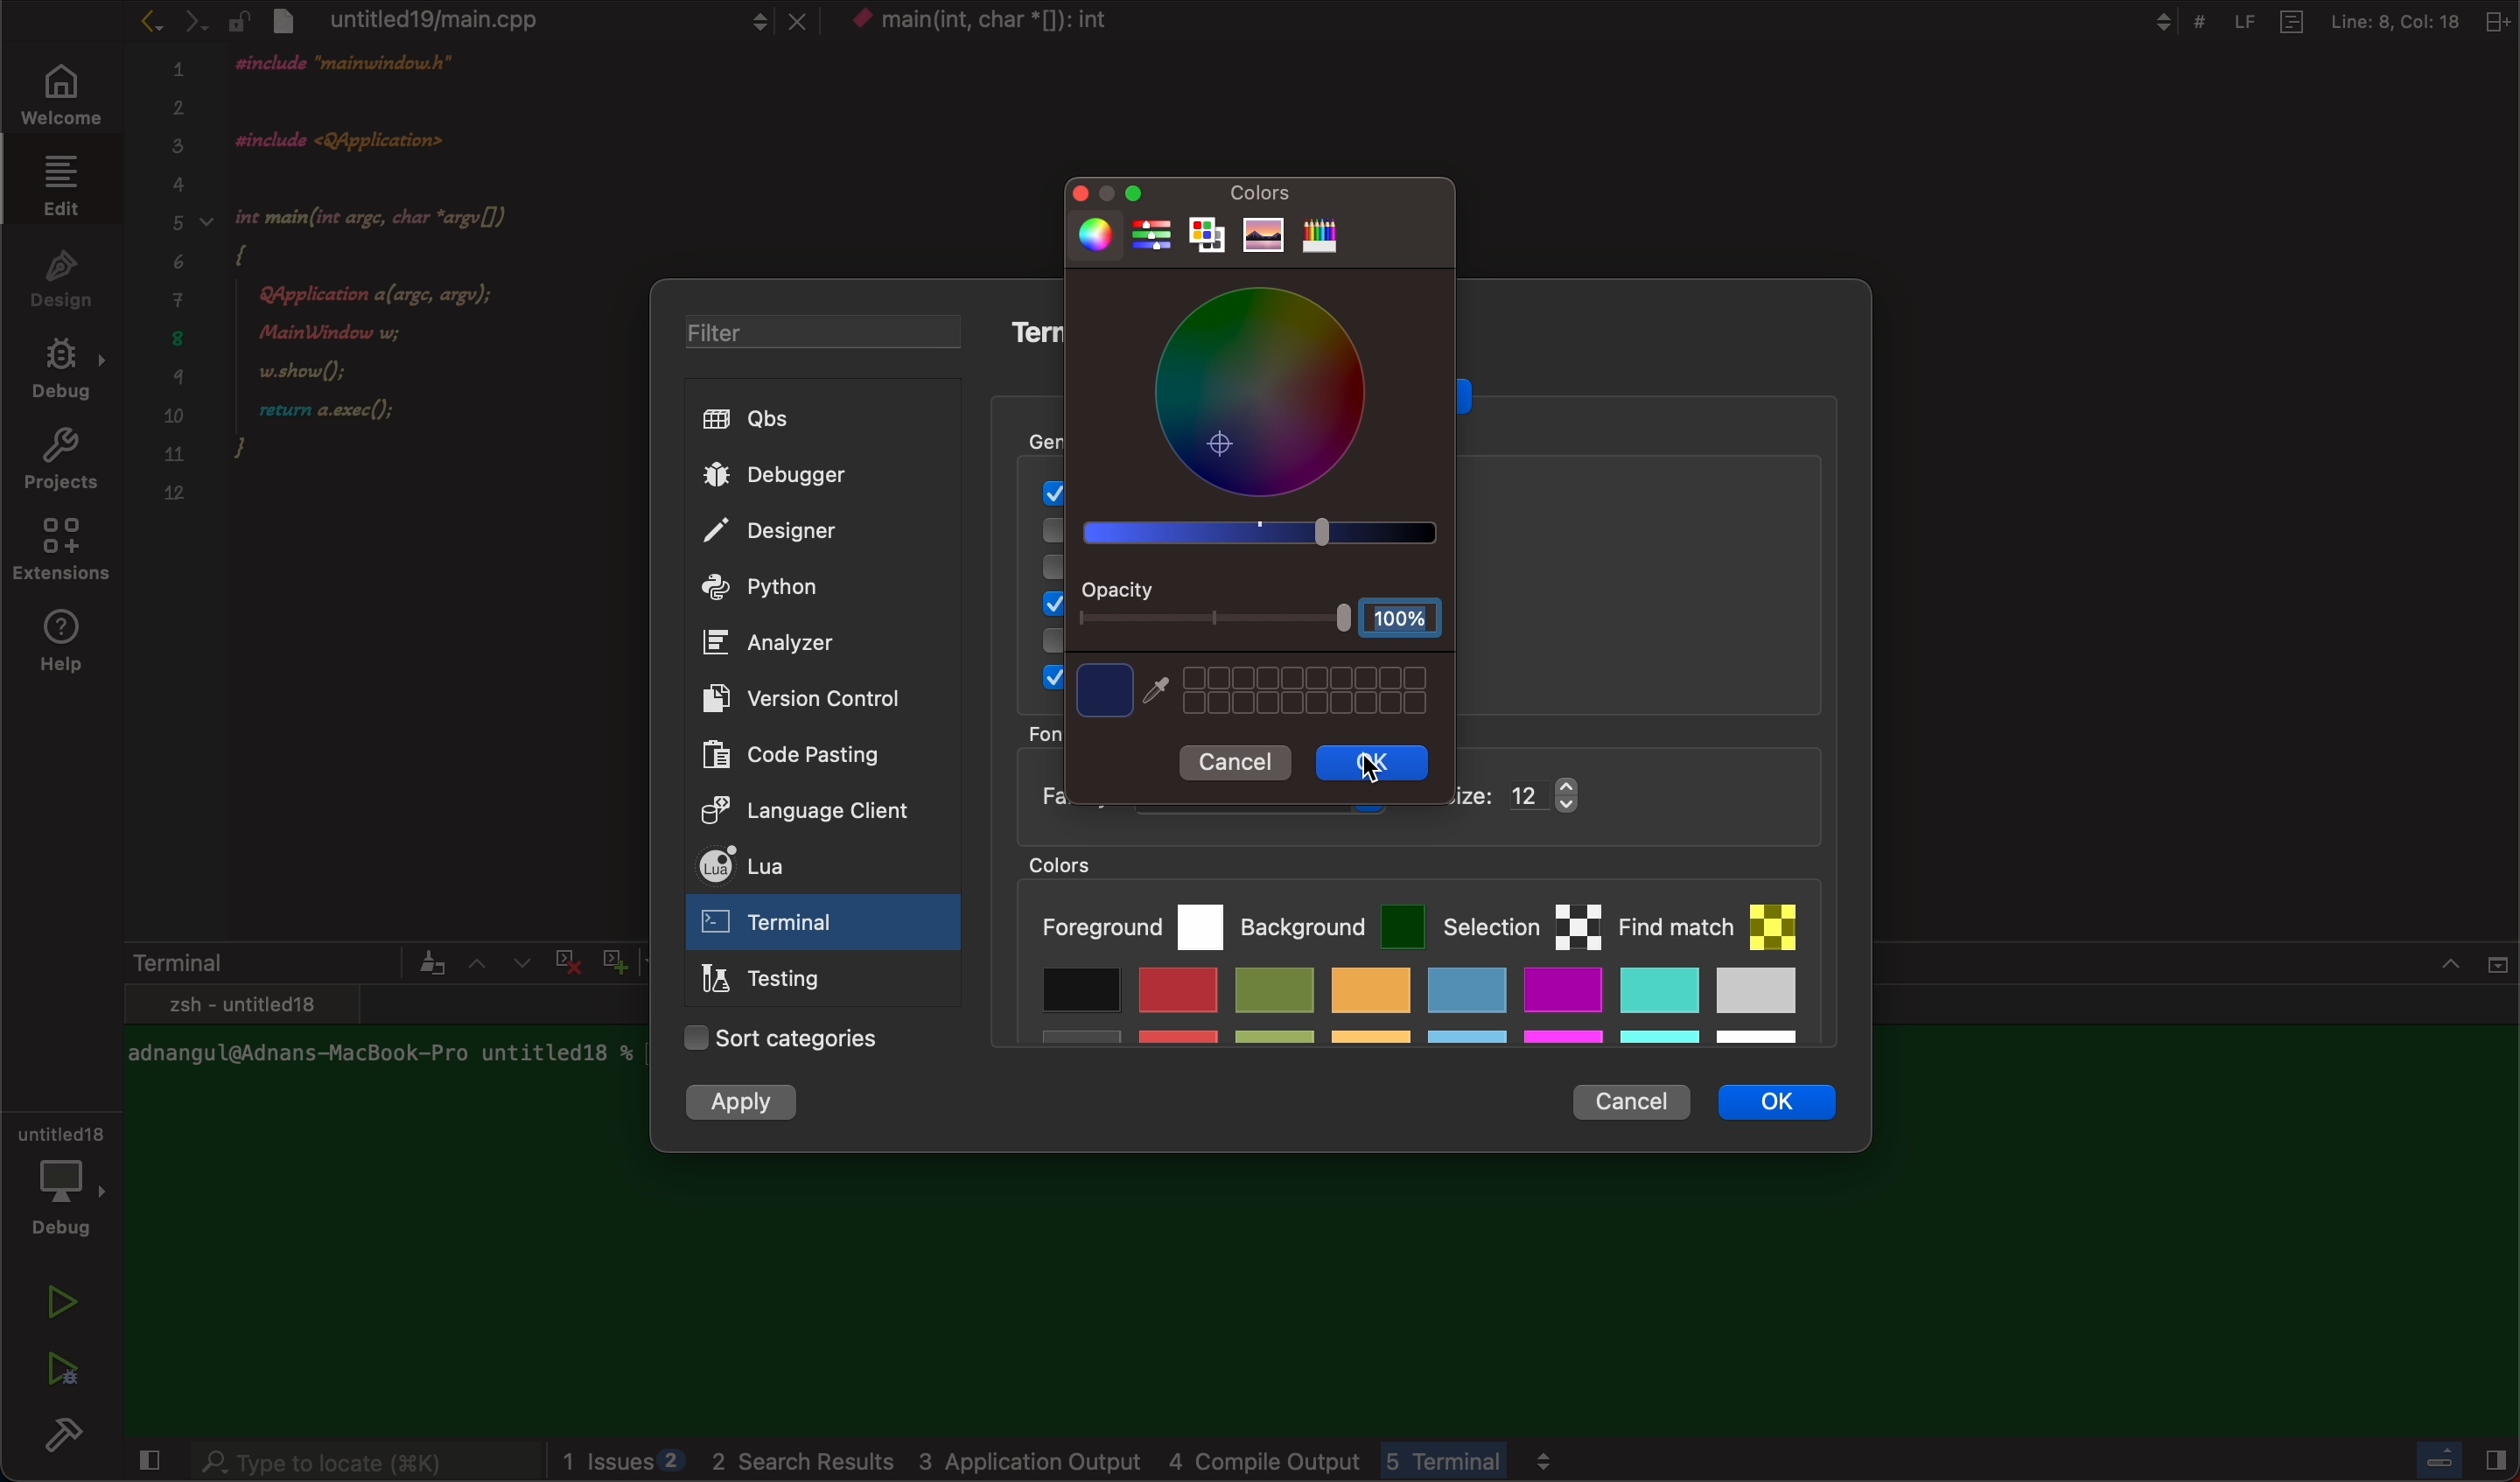 Image resolution: width=2520 pixels, height=1482 pixels. Describe the element at coordinates (1016, 23) in the screenshot. I see `` at that location.